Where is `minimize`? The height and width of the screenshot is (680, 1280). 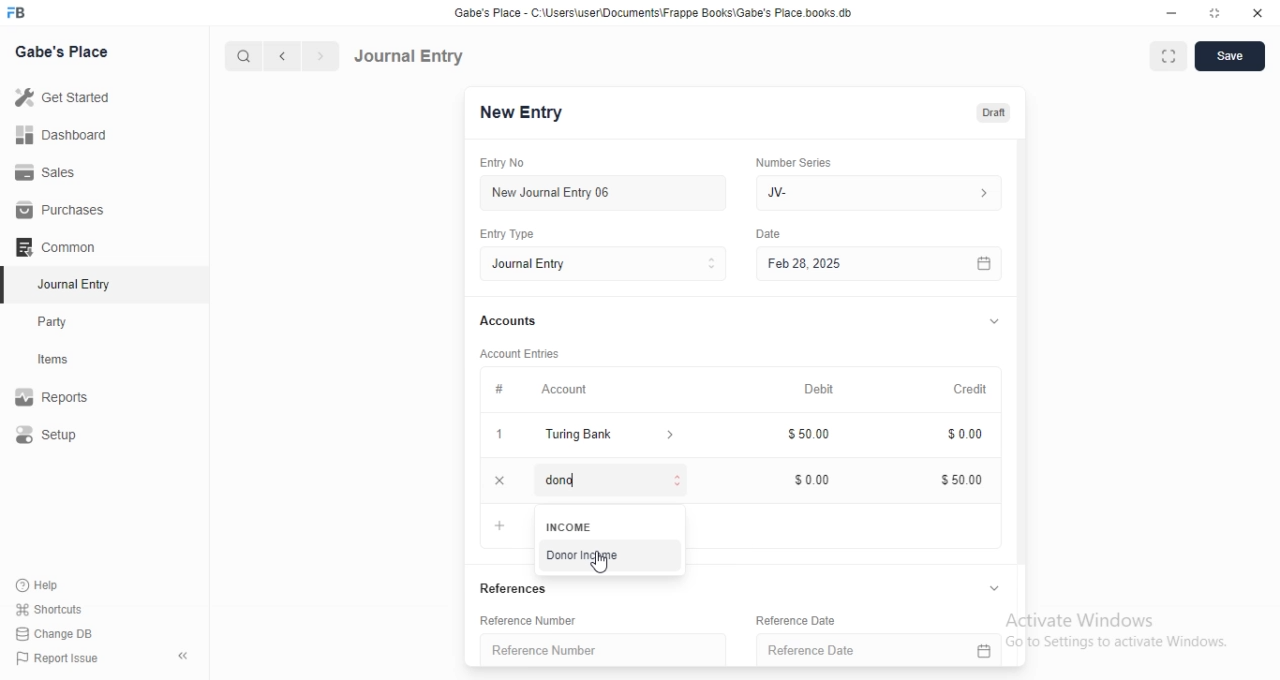 minimize is located at coordinates (1170, 16).